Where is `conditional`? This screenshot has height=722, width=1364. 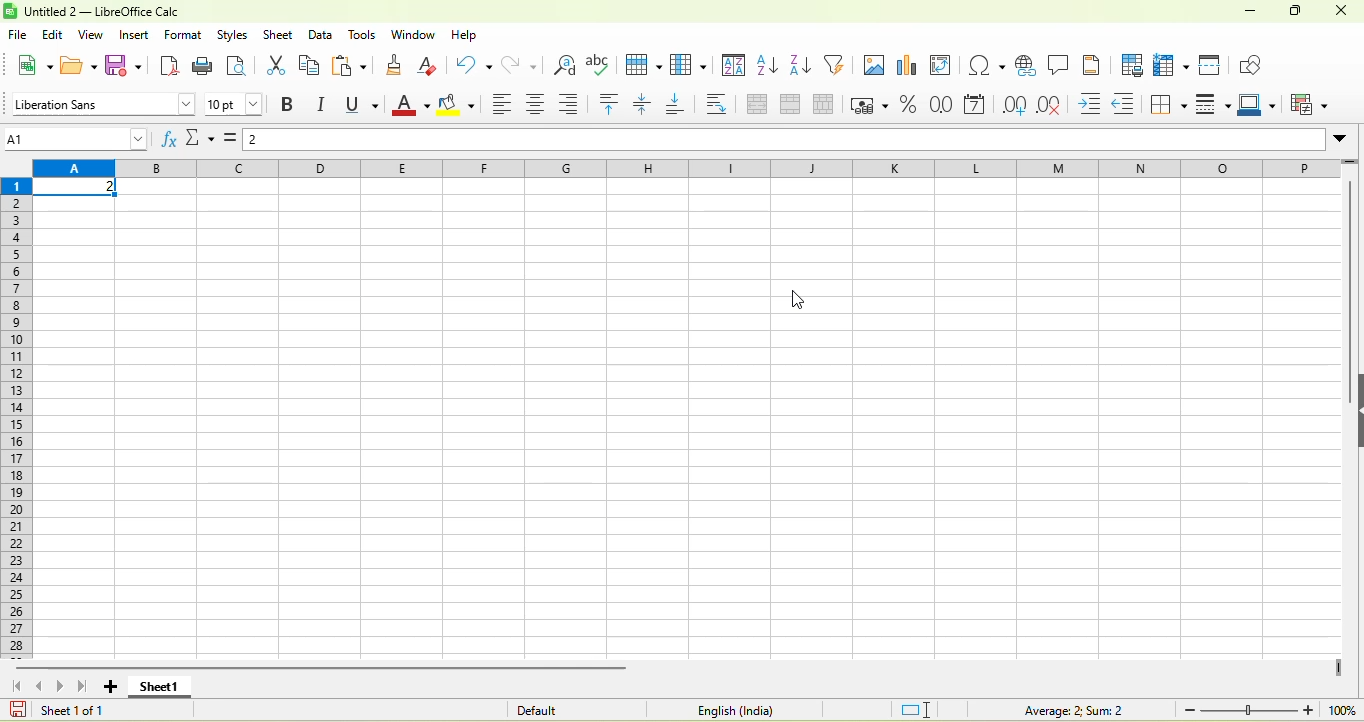 conditional is located at coordinates (1312, 104).